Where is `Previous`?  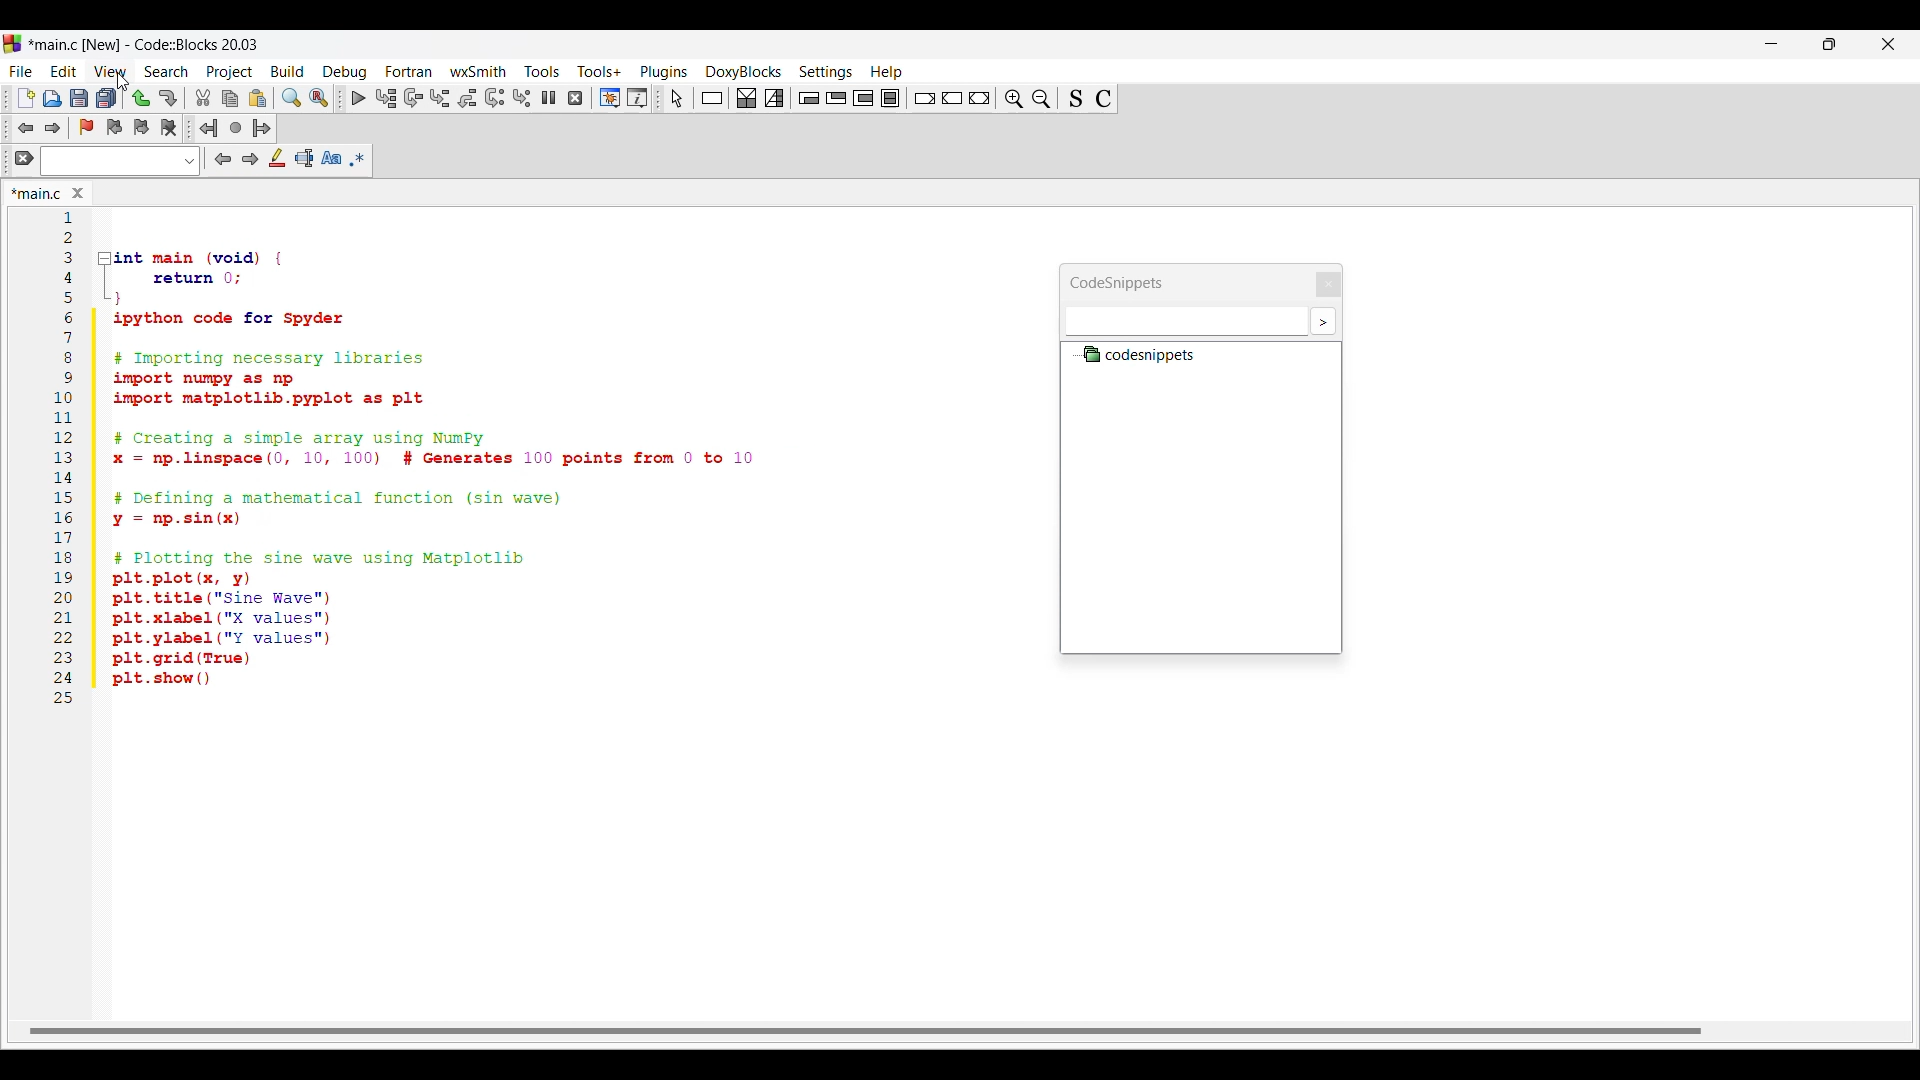
Previous is located at coordinates (223, 159).